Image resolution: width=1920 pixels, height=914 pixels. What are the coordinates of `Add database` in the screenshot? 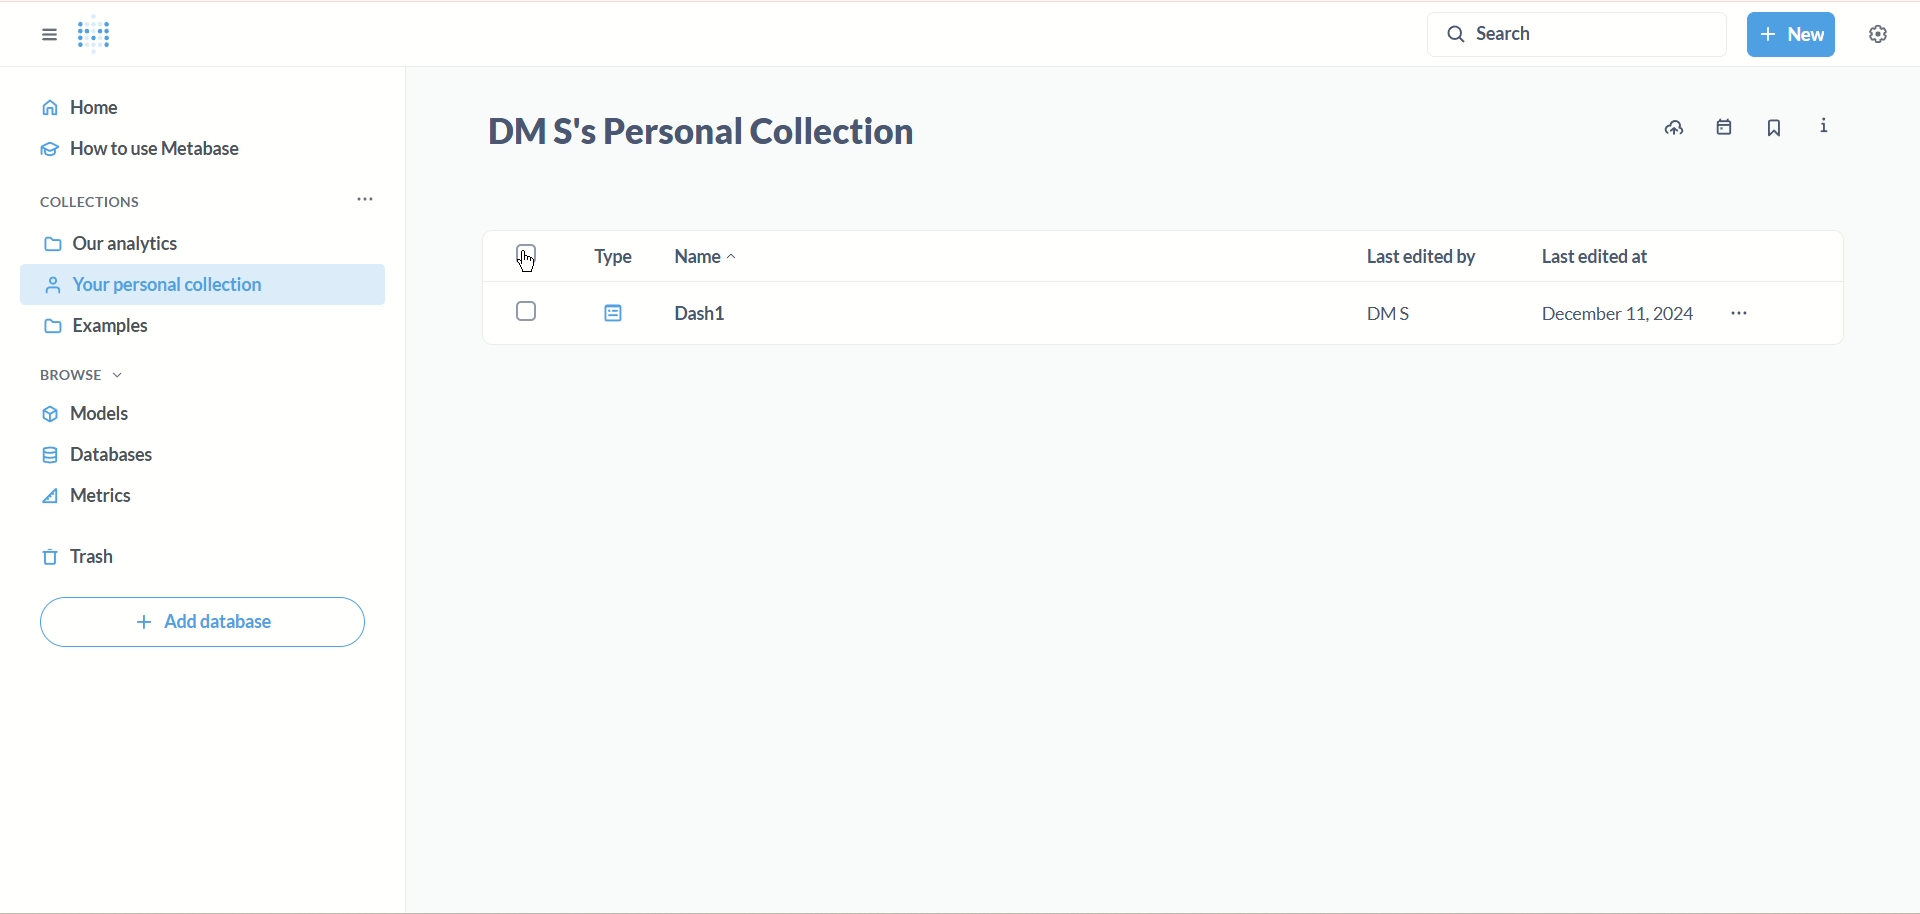 It's located at (201, 625).